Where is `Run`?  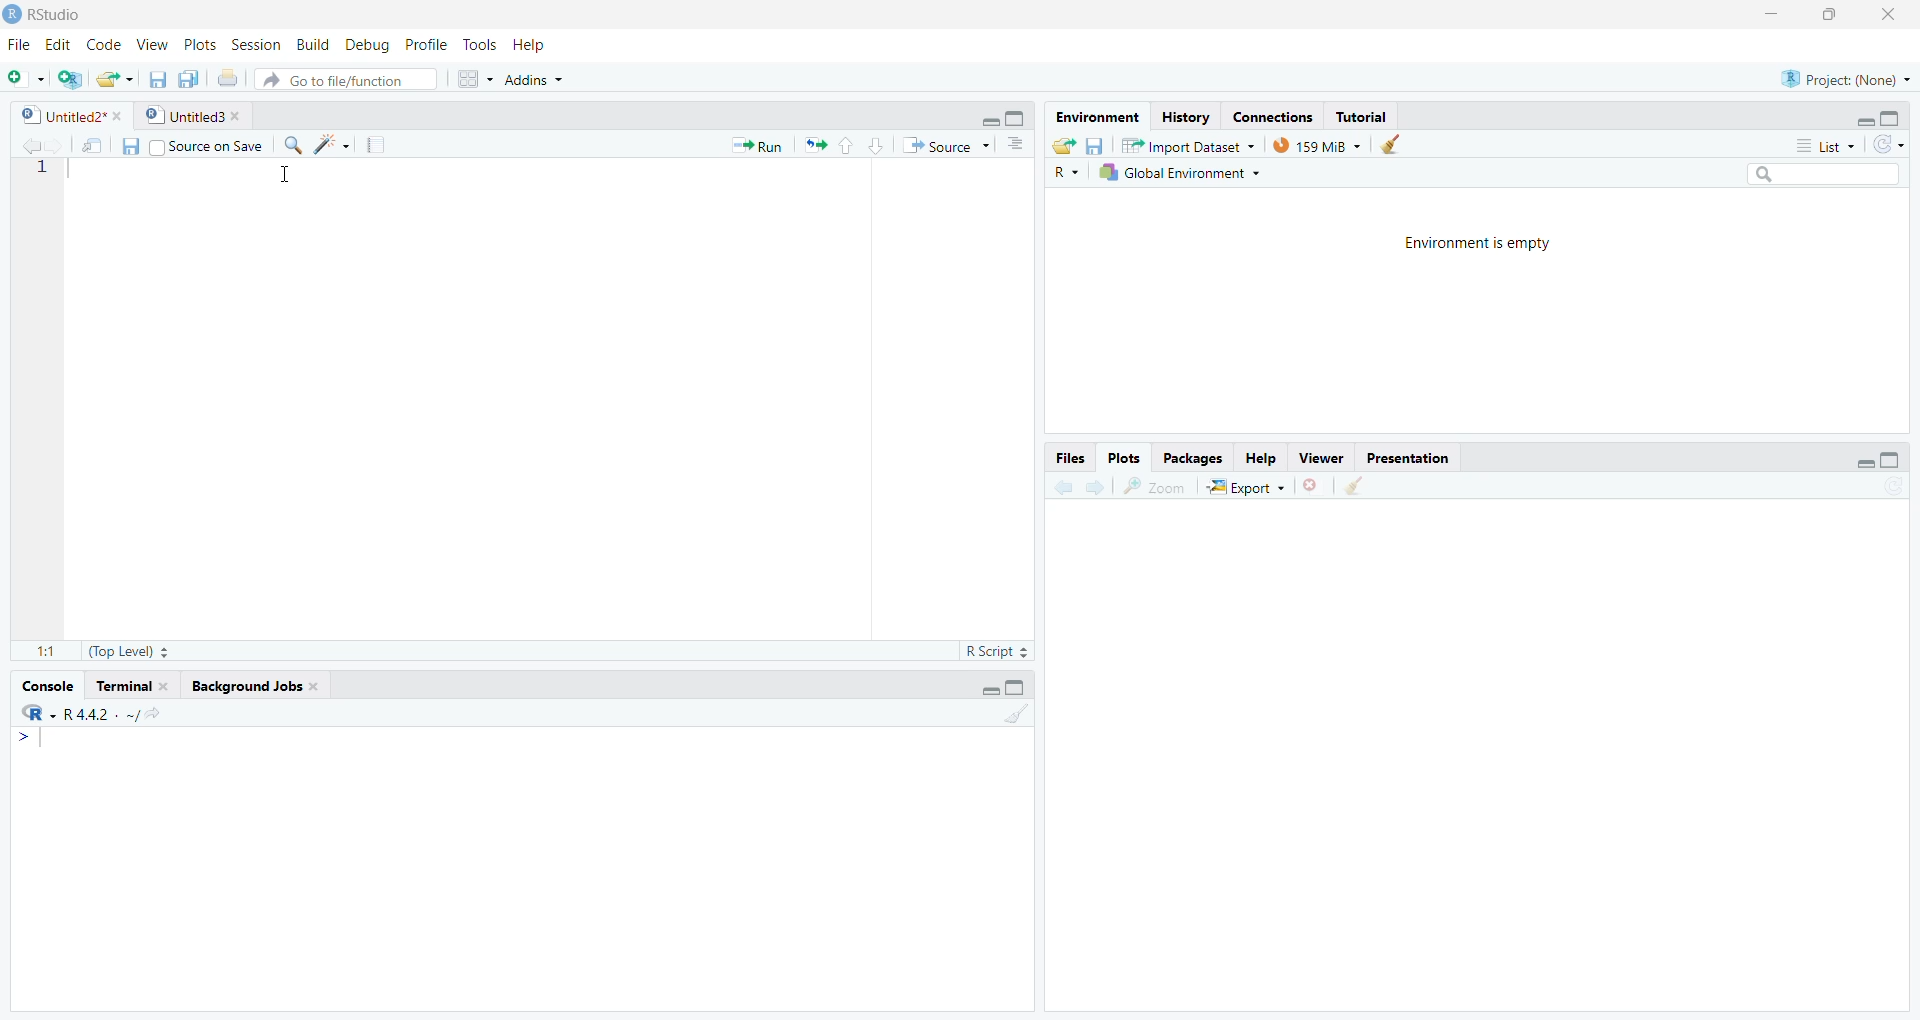
Run is located at coordinates (759, 144).